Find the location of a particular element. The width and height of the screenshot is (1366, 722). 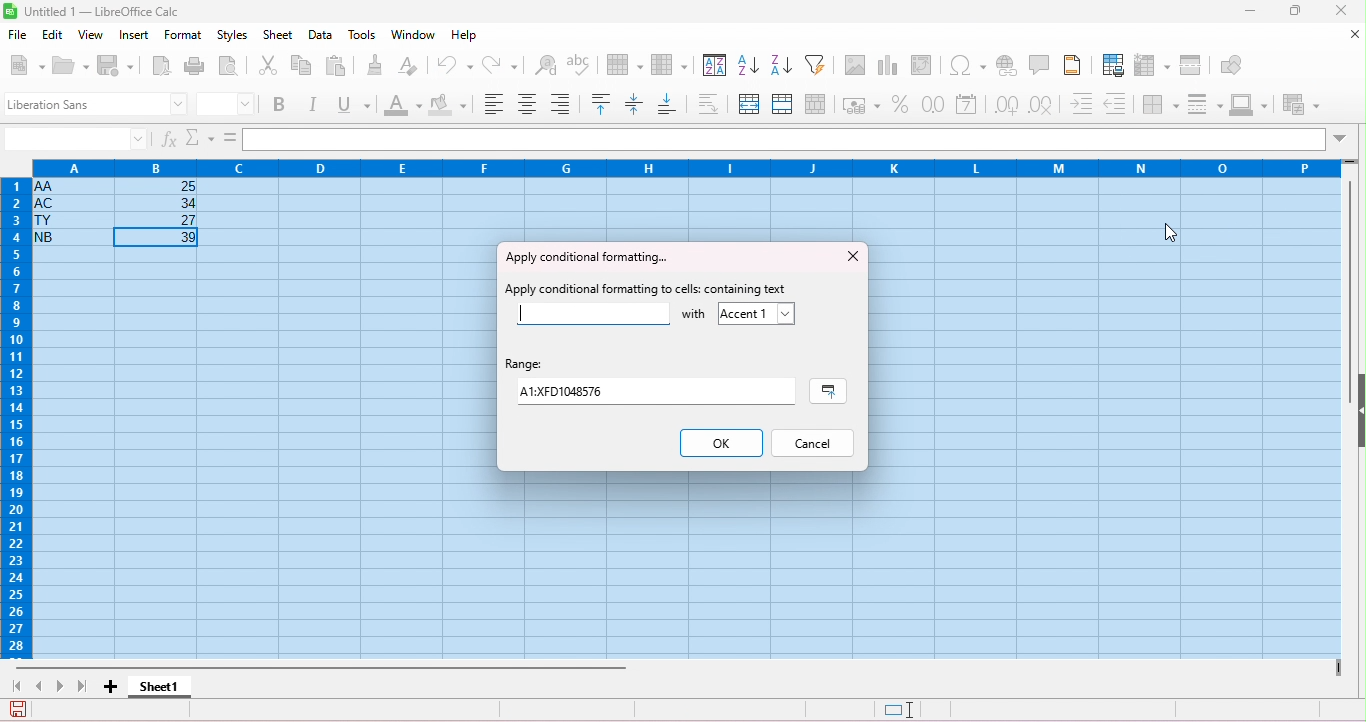

clear direct formatting is located at coordinates (408, 64).